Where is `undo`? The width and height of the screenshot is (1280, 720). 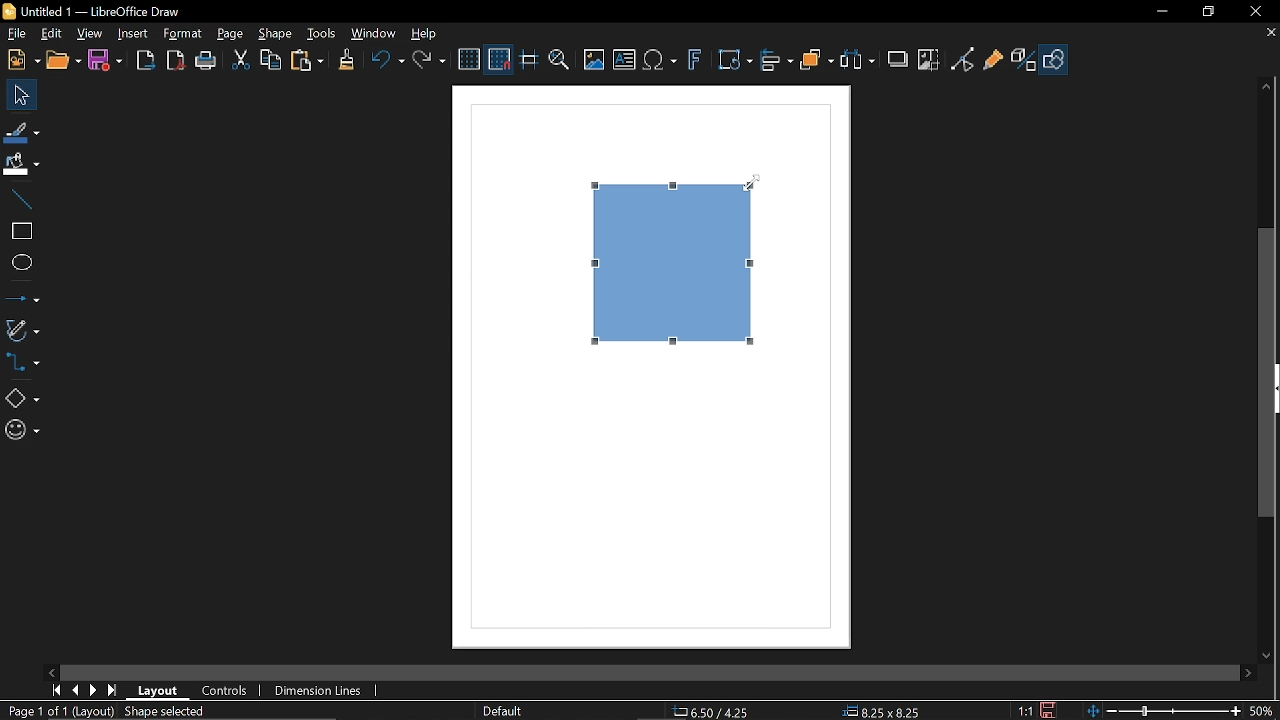 undo is located at coordinates (388, 60).